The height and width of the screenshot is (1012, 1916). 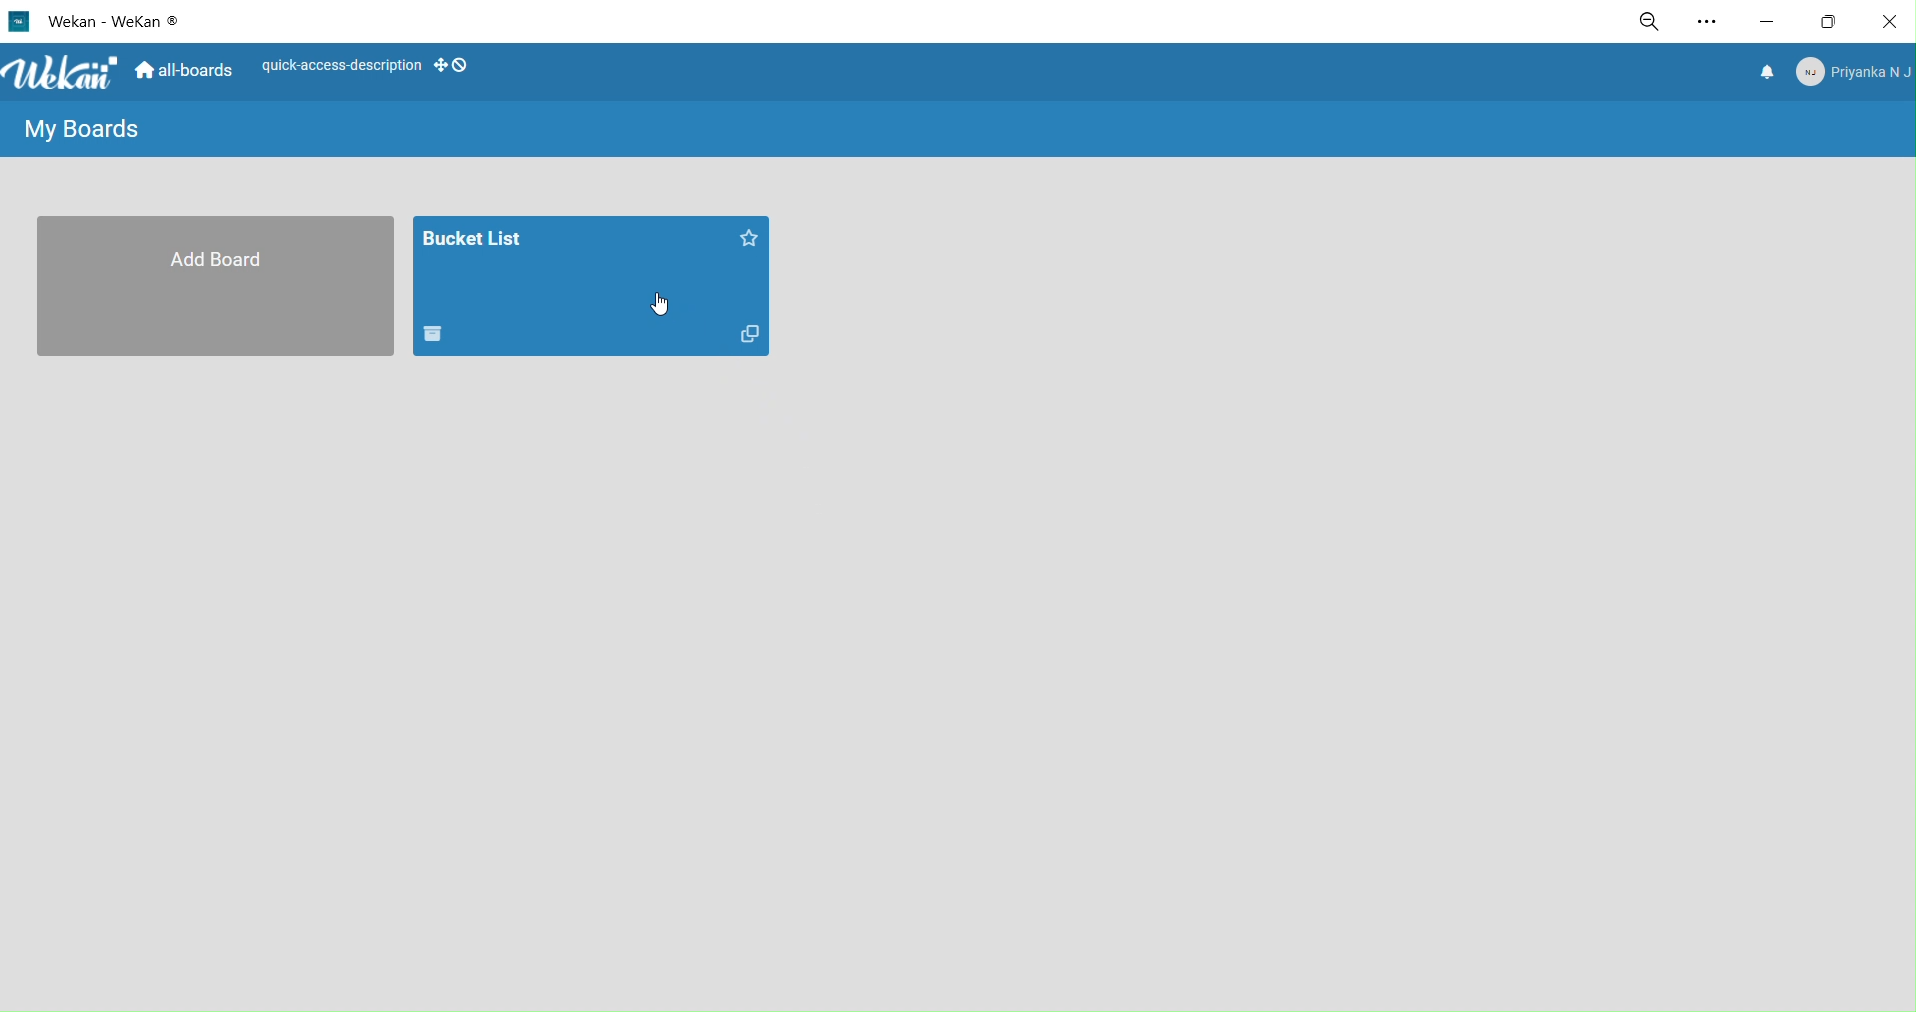 I want to click on home, so click(x=195, y=68).